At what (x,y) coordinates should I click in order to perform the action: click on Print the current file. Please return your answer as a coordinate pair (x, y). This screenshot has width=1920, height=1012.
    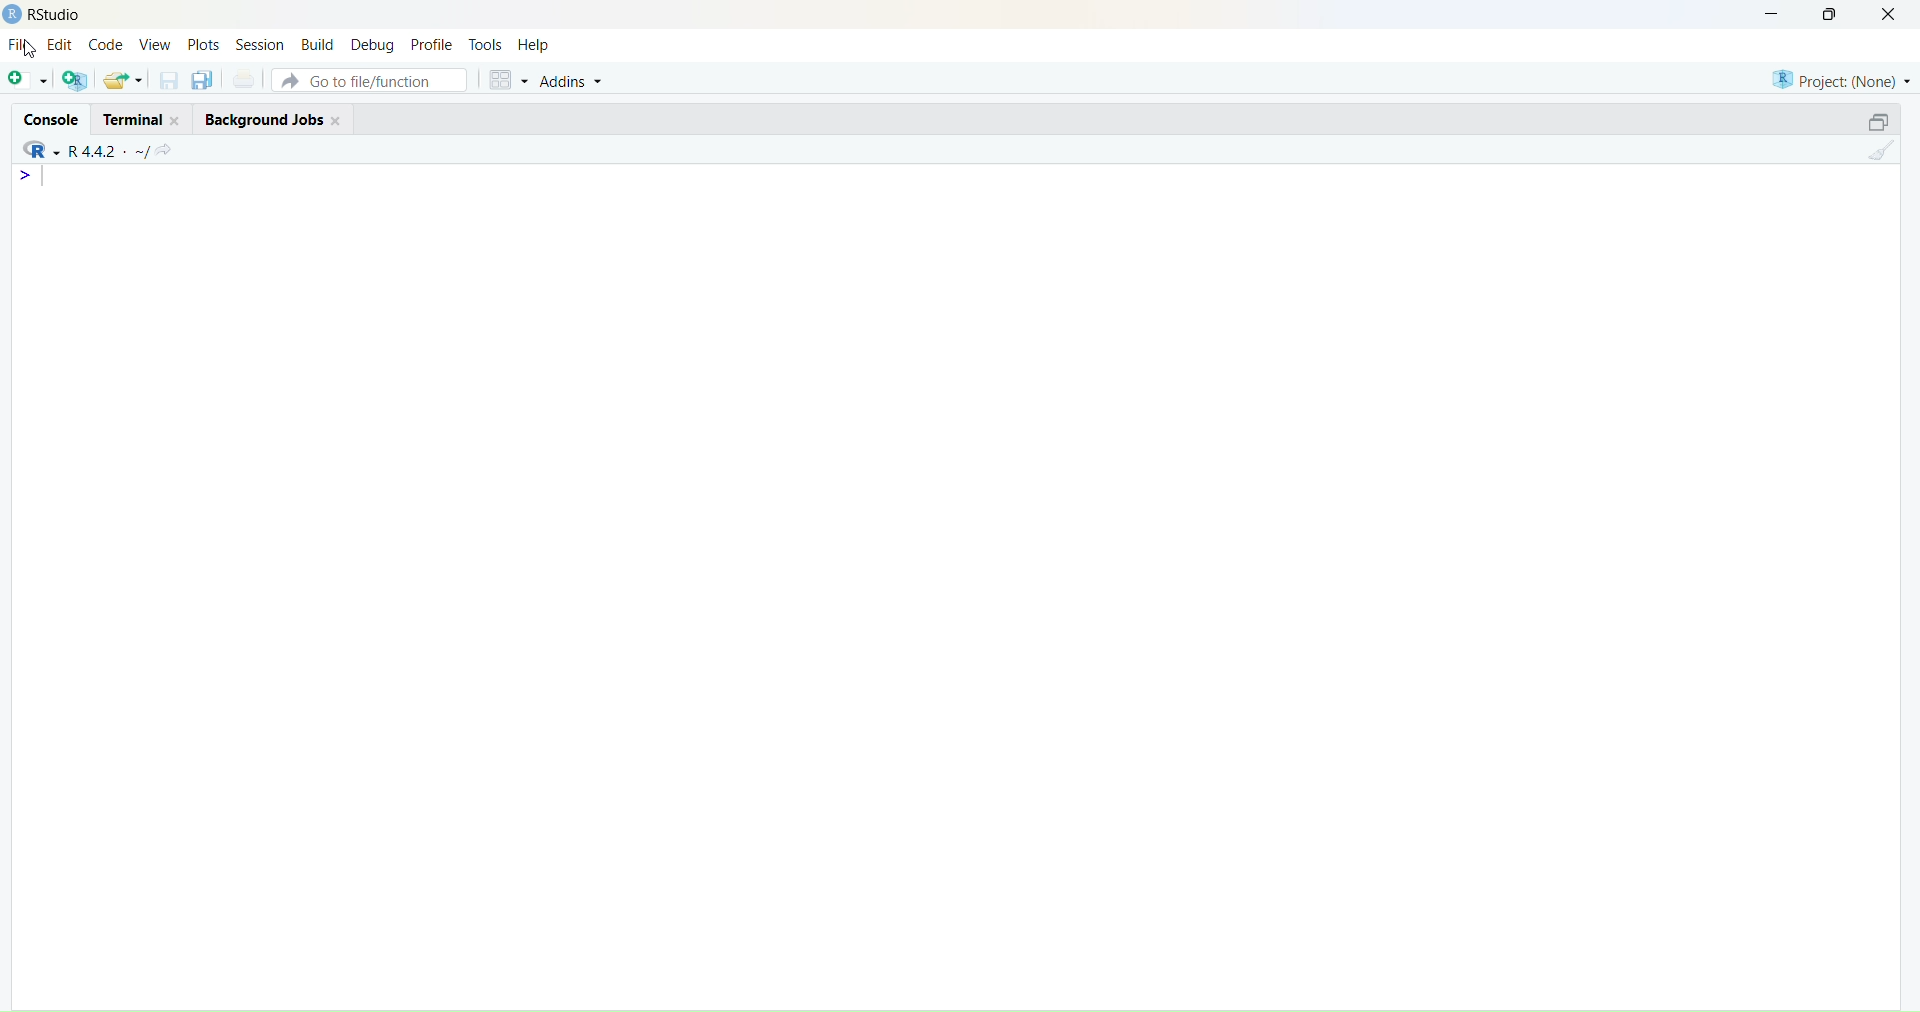
    Looking at the image, I should click on (242, 79).